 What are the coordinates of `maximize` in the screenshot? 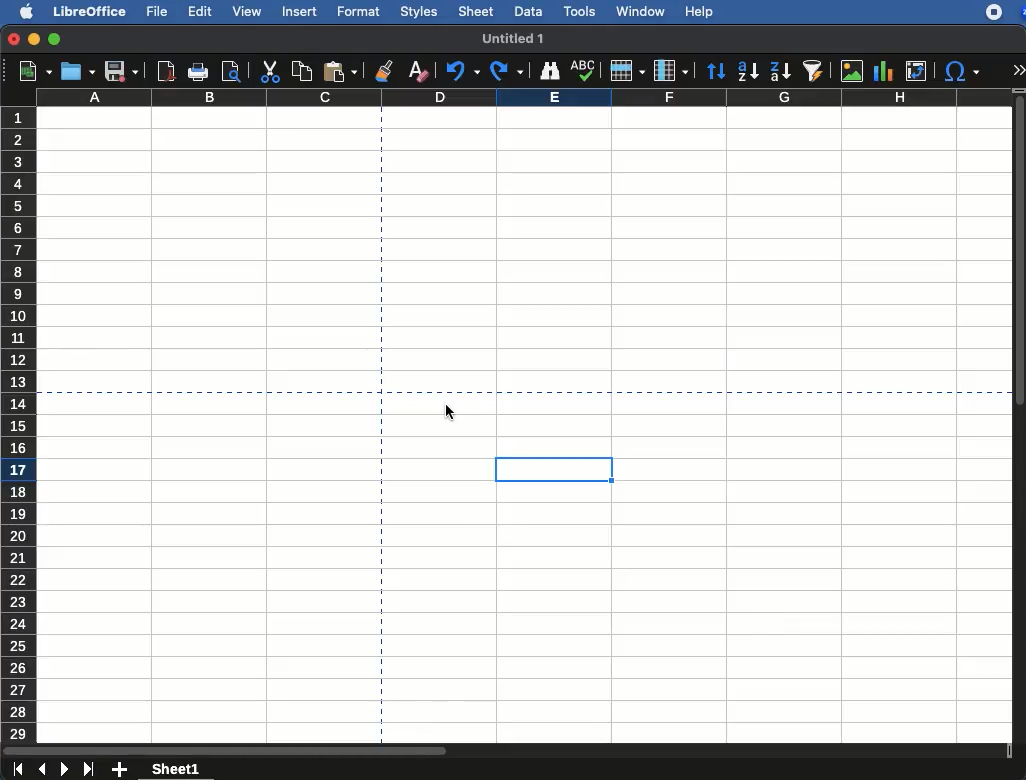 It's located at (54, 39).